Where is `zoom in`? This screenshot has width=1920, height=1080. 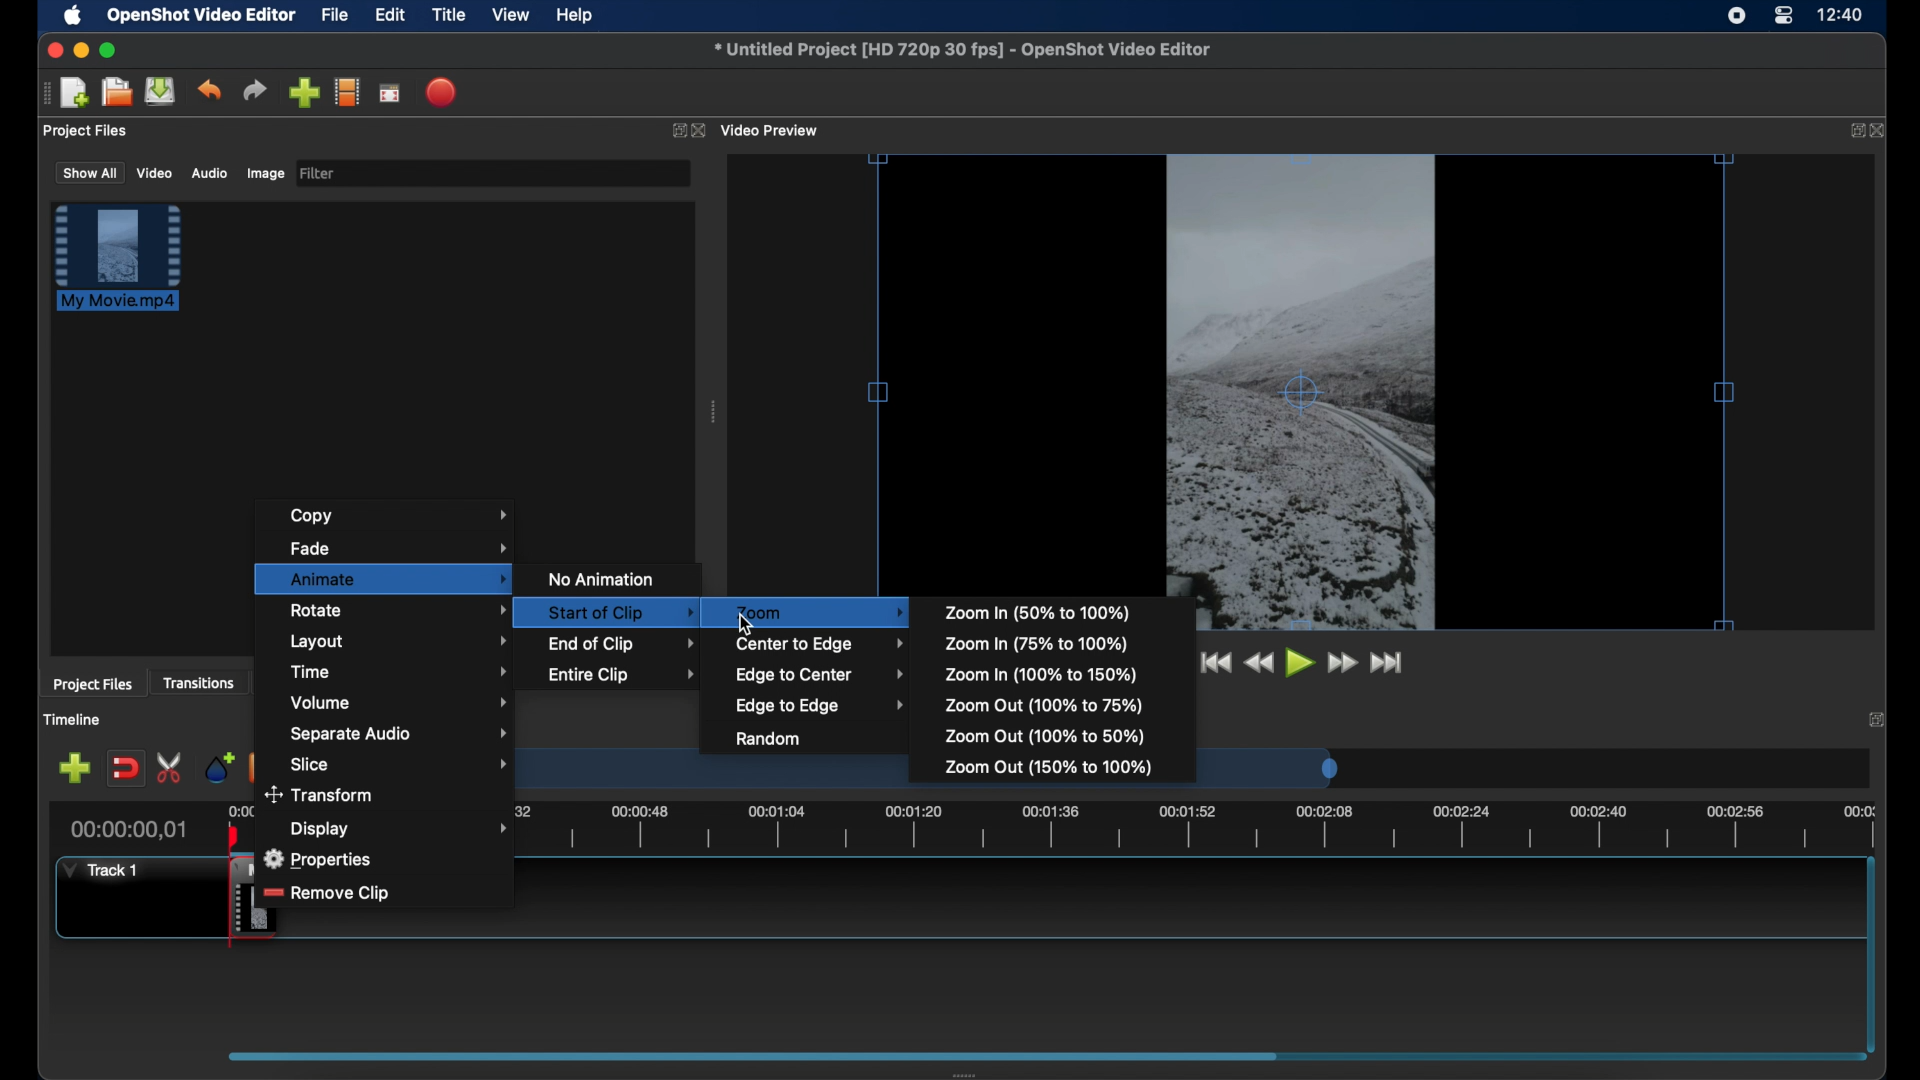 zoom in is located at coordinates (1037, 644).